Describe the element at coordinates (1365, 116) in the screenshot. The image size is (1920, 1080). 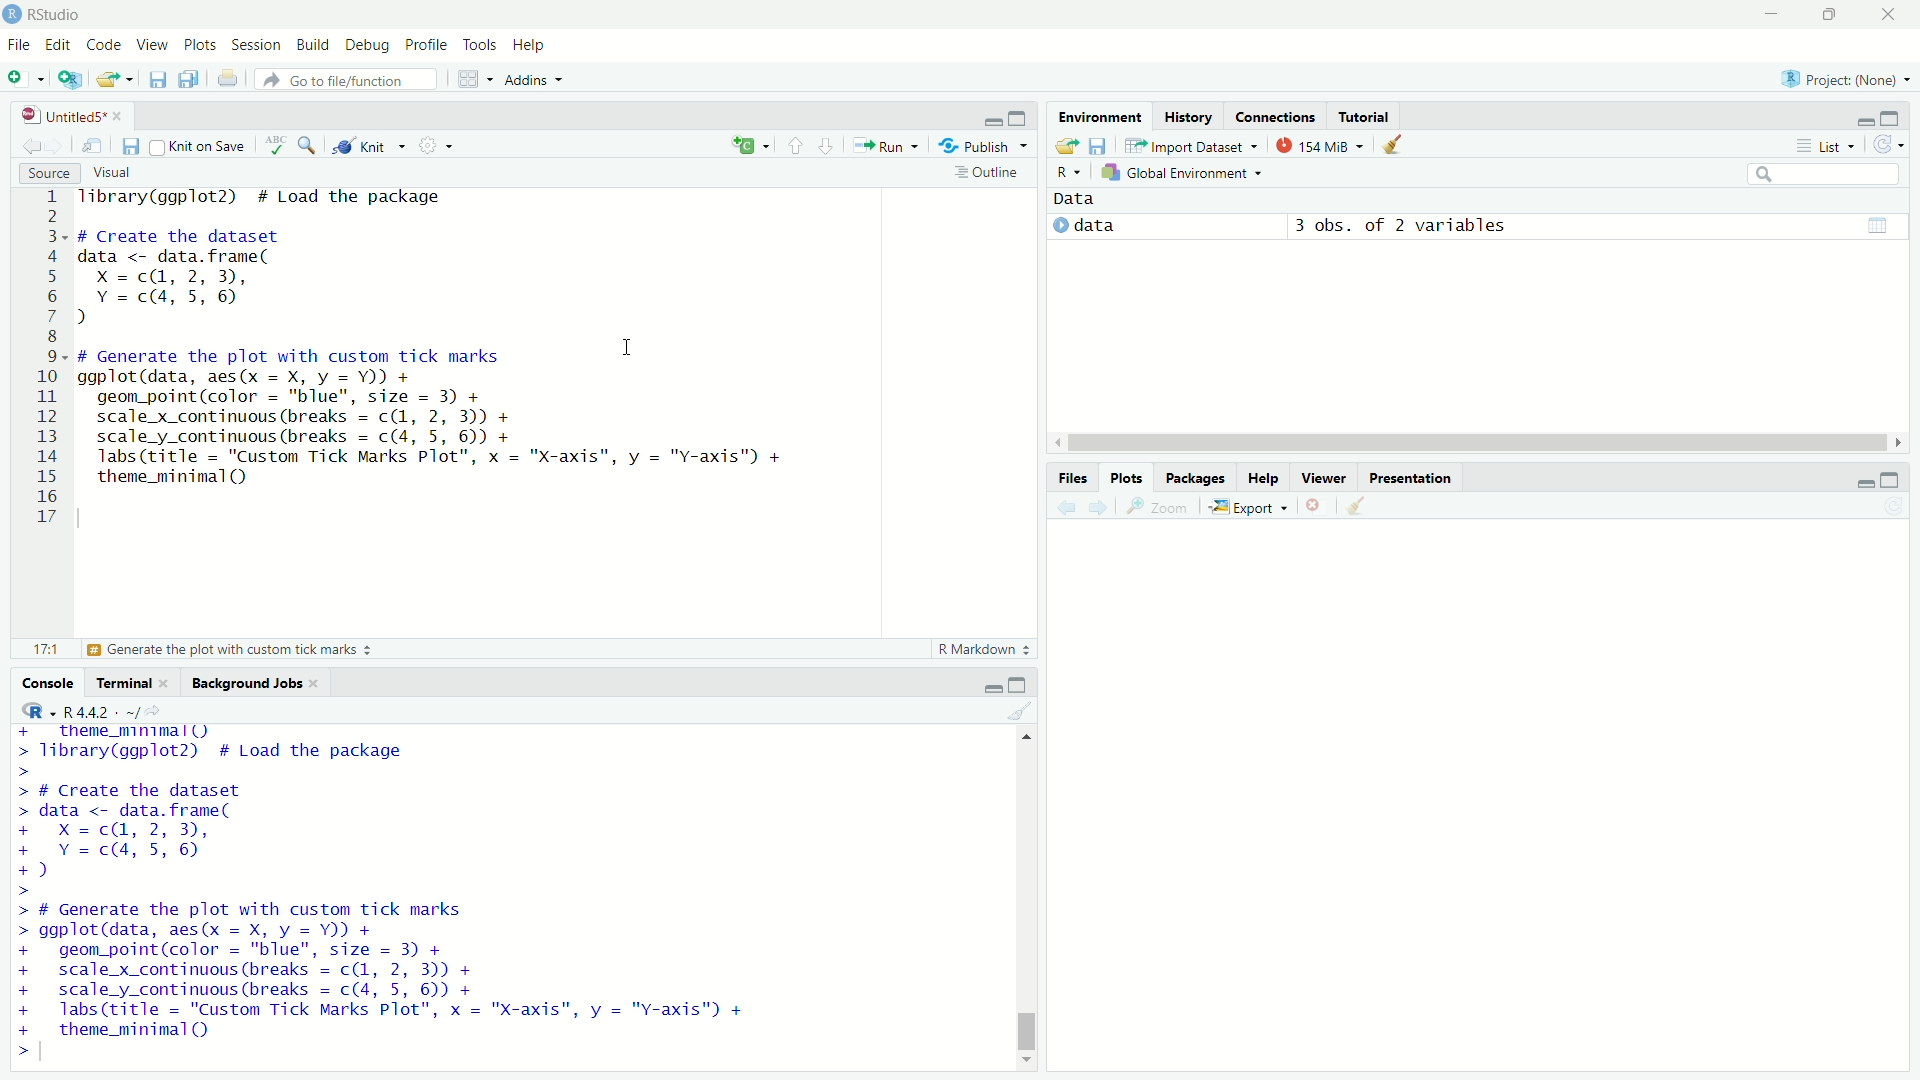
I see `tutorial` at that location.